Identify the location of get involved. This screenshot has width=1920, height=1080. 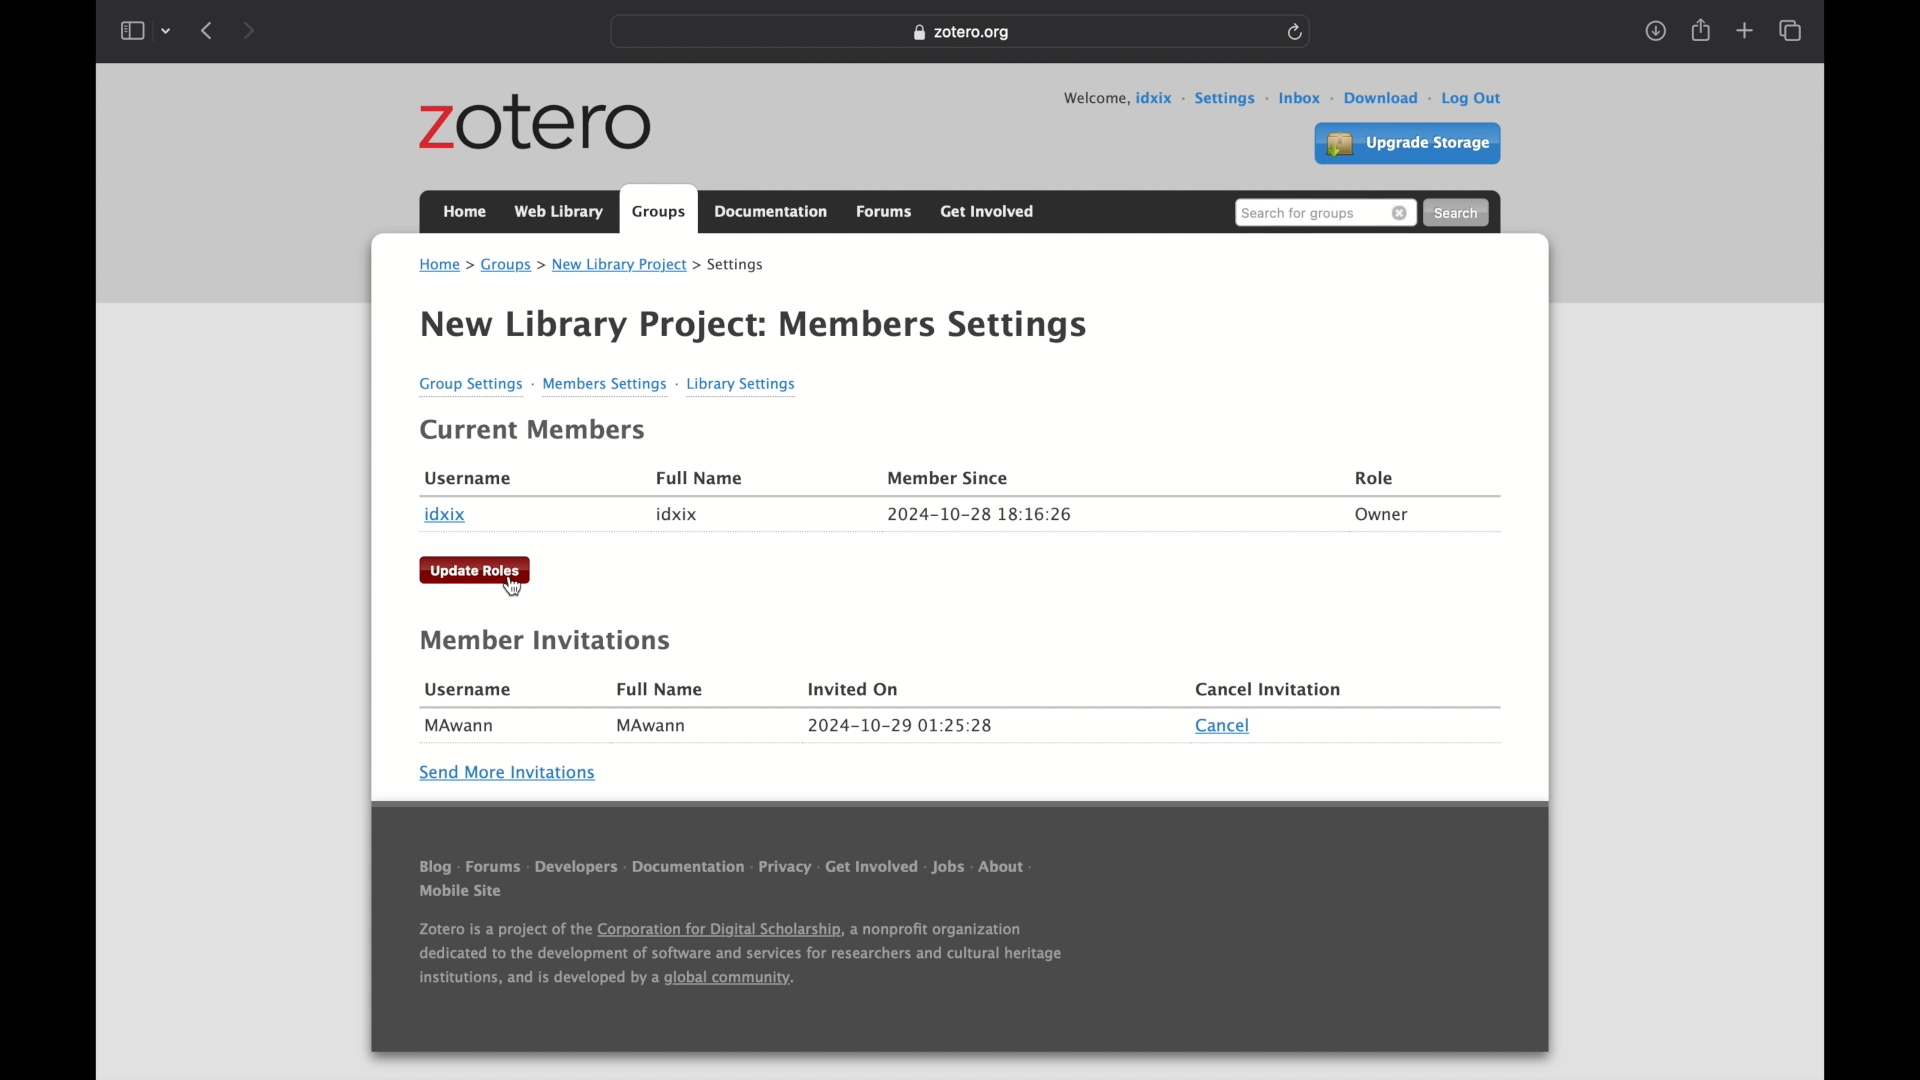
(868, 865).